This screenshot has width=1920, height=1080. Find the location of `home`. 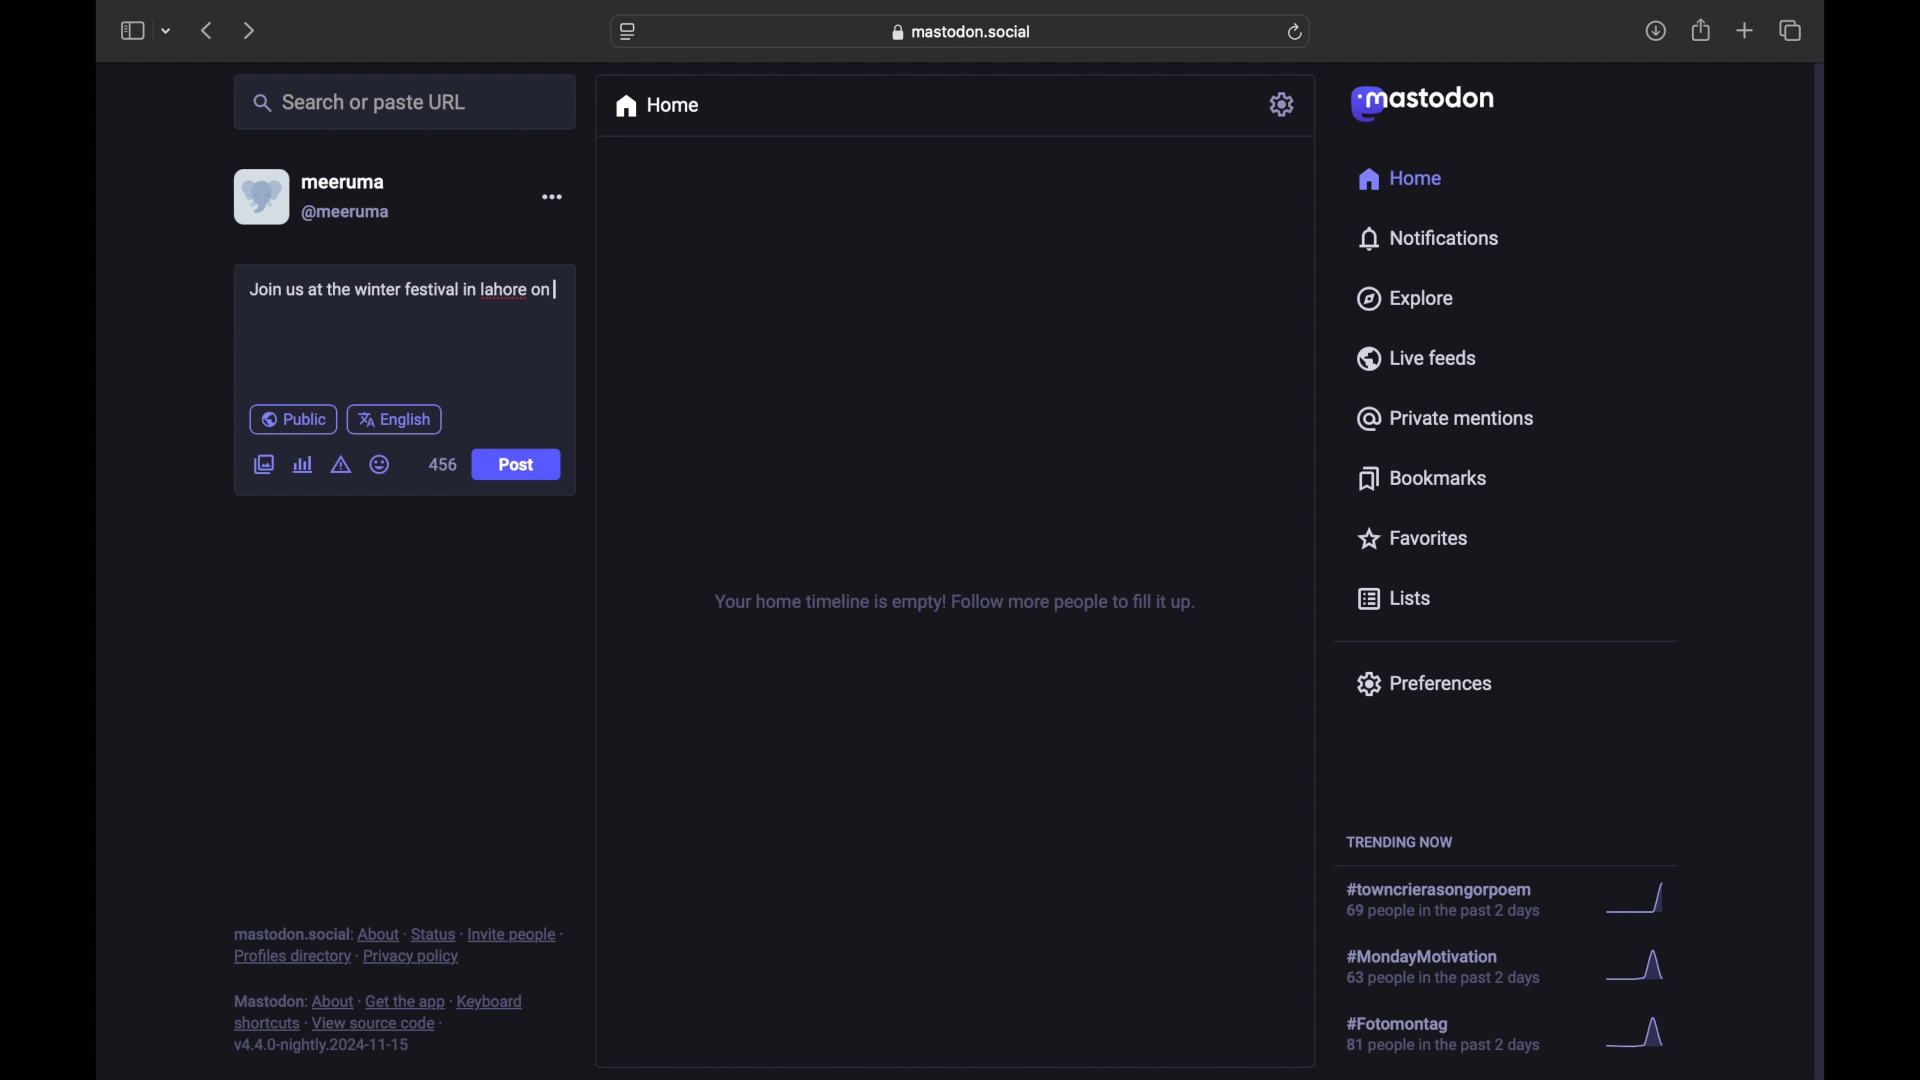

home is located at coordinates (1399, 179).